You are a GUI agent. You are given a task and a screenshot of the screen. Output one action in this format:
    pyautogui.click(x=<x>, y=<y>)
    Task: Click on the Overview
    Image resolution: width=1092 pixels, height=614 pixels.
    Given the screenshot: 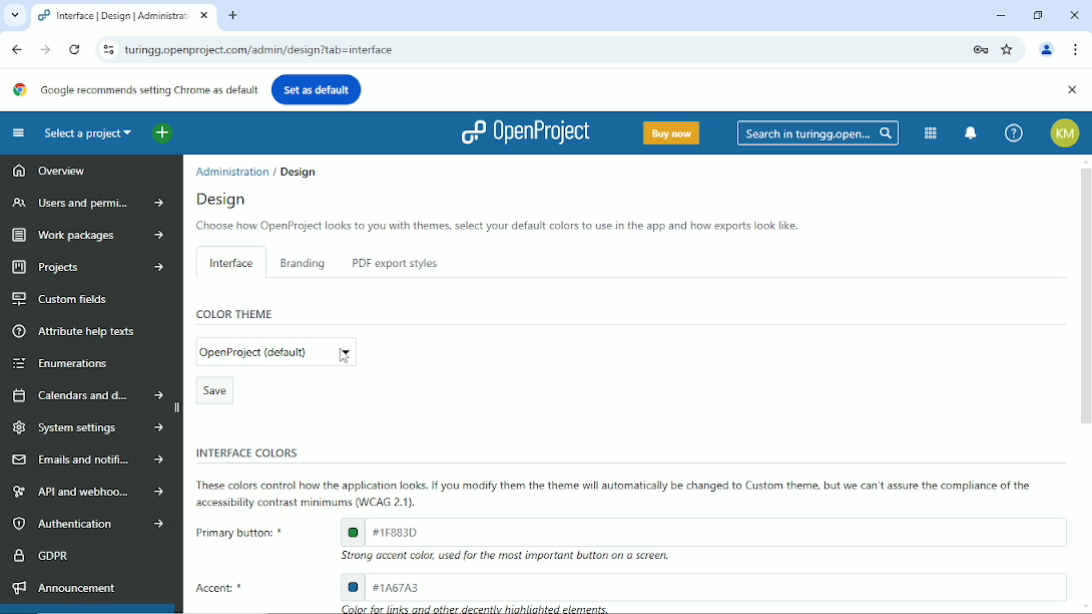 What is the action you would take?
    pyautogui.click(x=48, y=173)
    